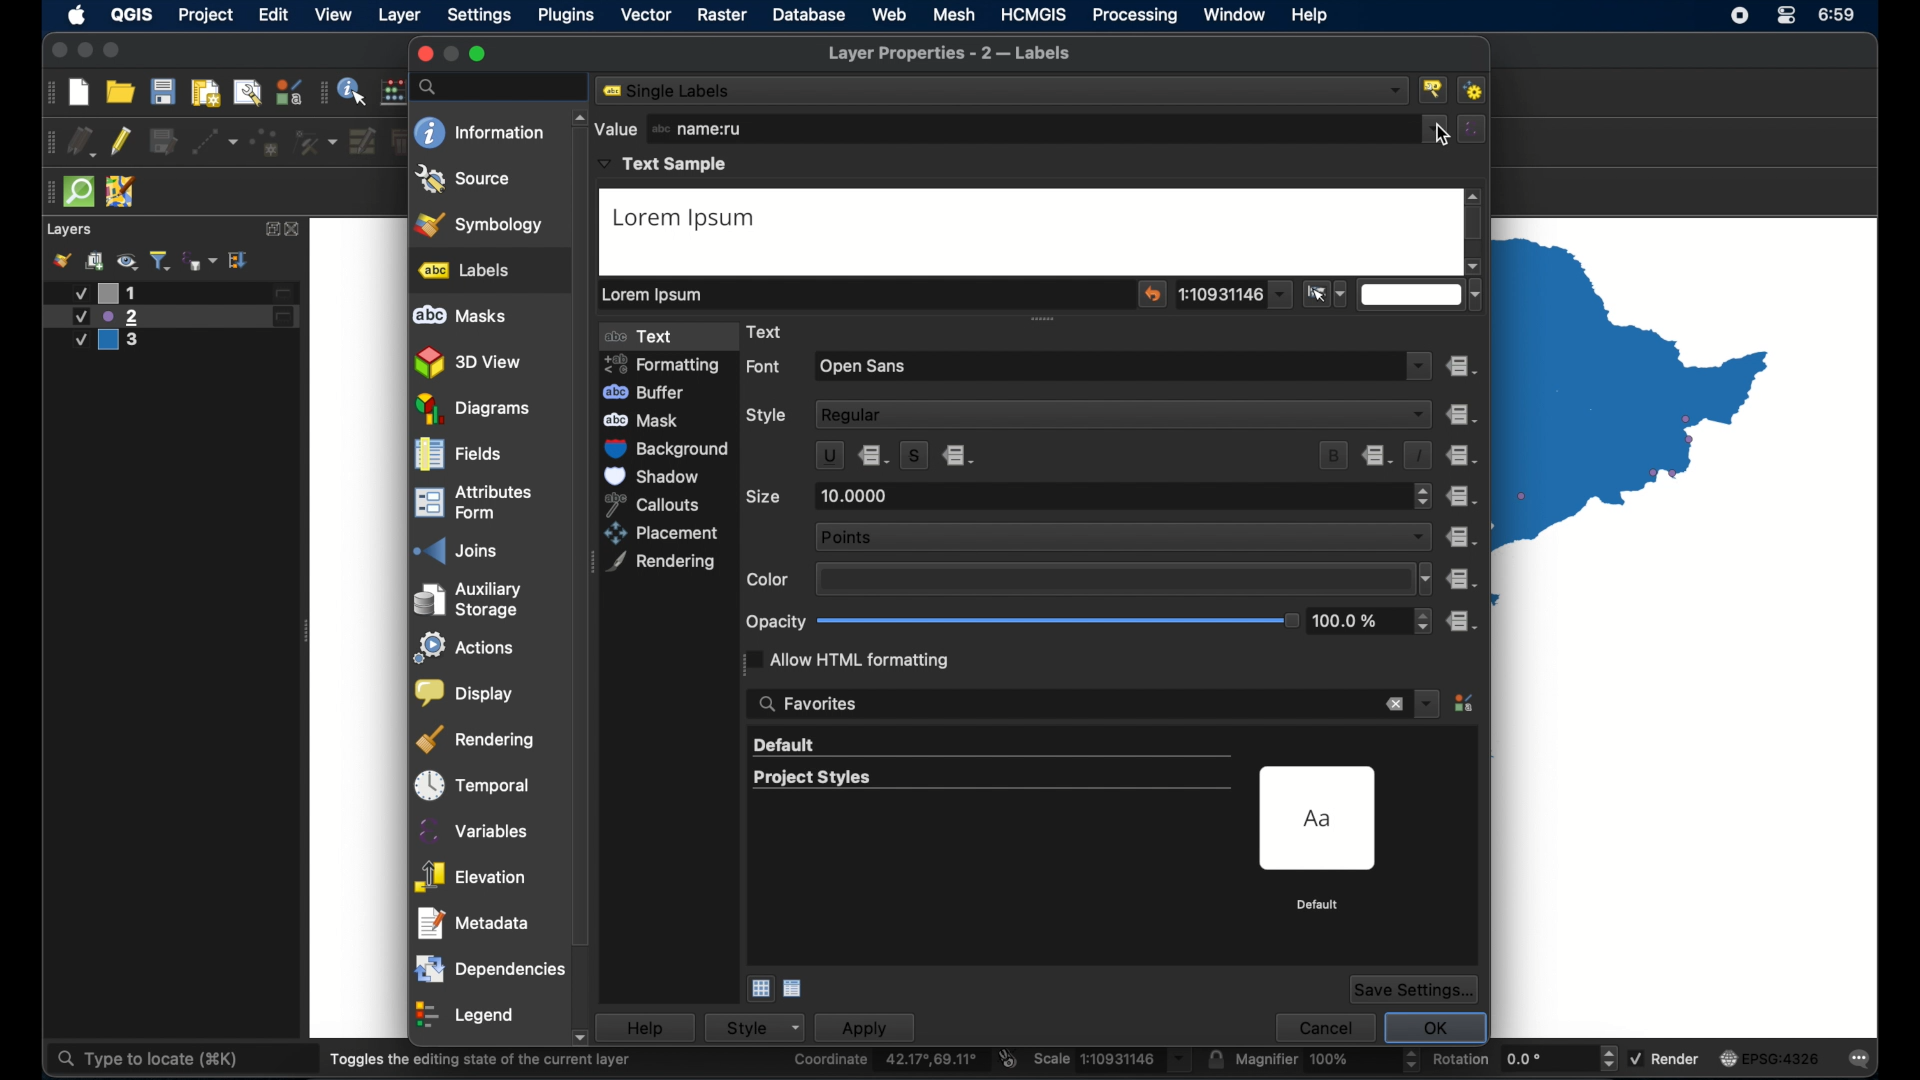 The width and height of the screenshot is (1920, 1080). I want to click on variables, so click(471, 826).